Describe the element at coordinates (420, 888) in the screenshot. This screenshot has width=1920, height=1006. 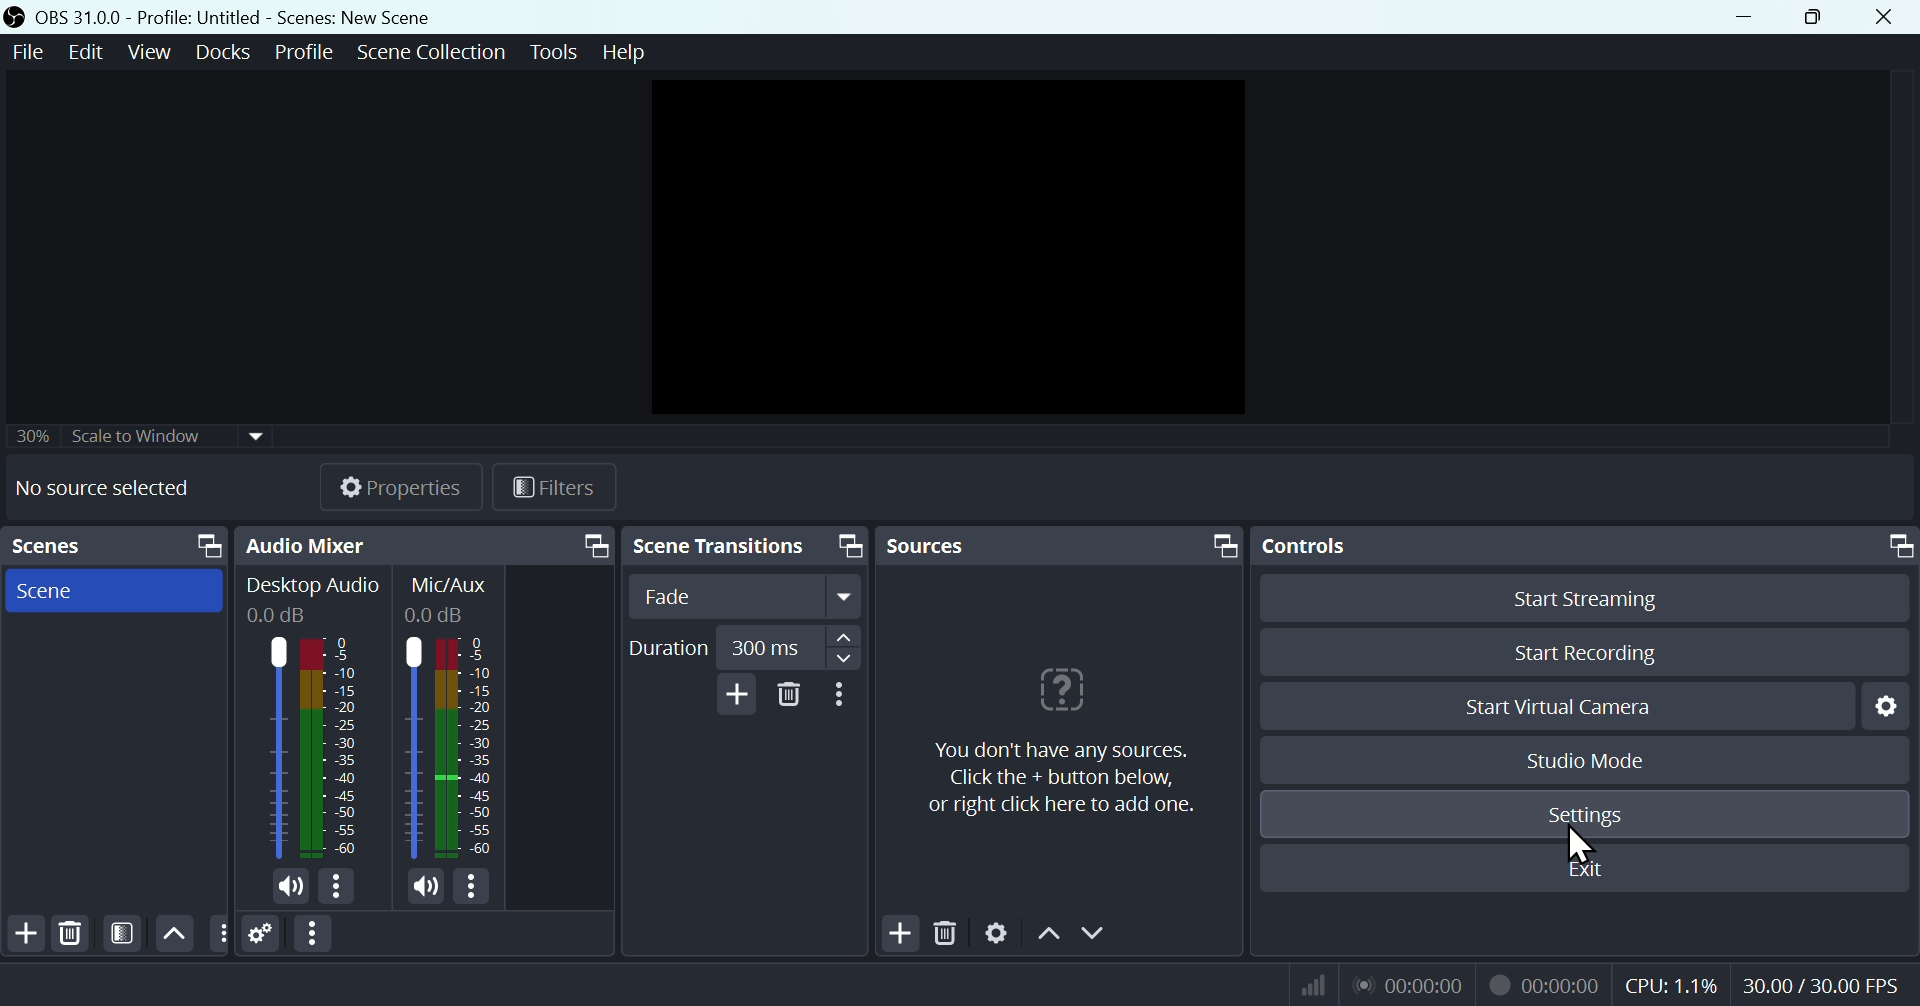
I see `volume` at that location.